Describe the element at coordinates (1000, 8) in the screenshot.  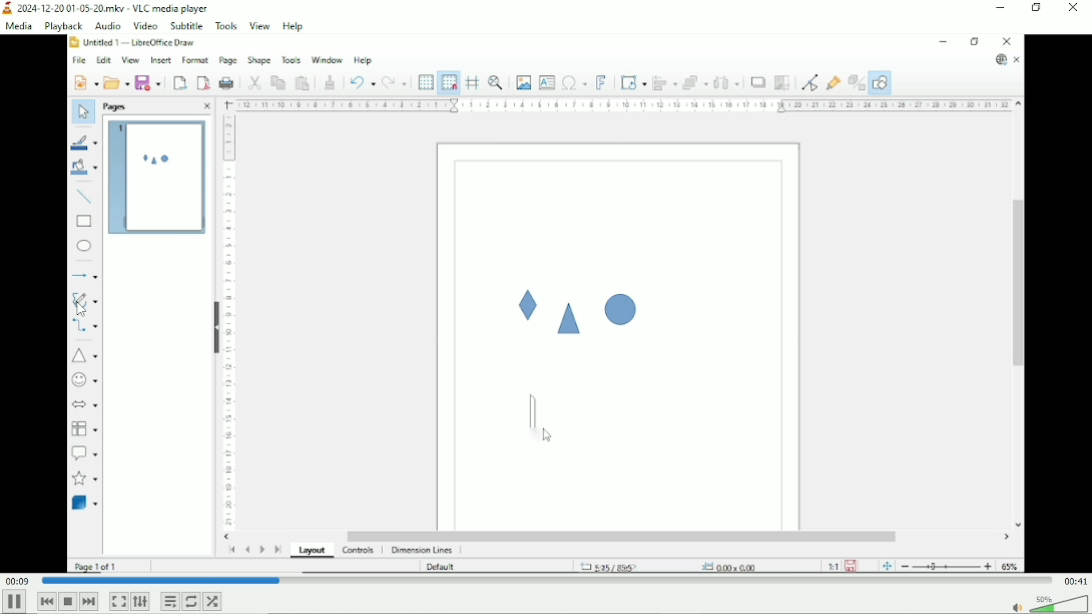
I see `Minimize` at that location.